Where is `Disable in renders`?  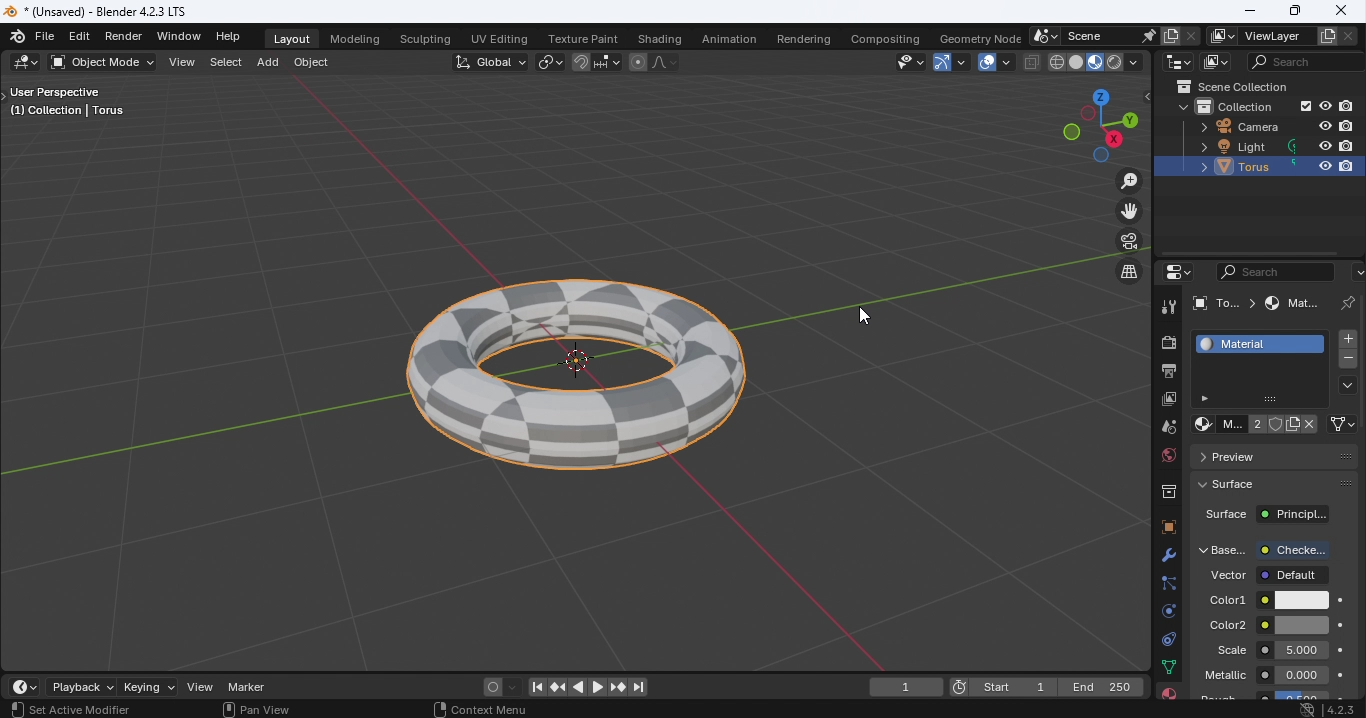
Disable in renders is located at coordinates (1348, 146).